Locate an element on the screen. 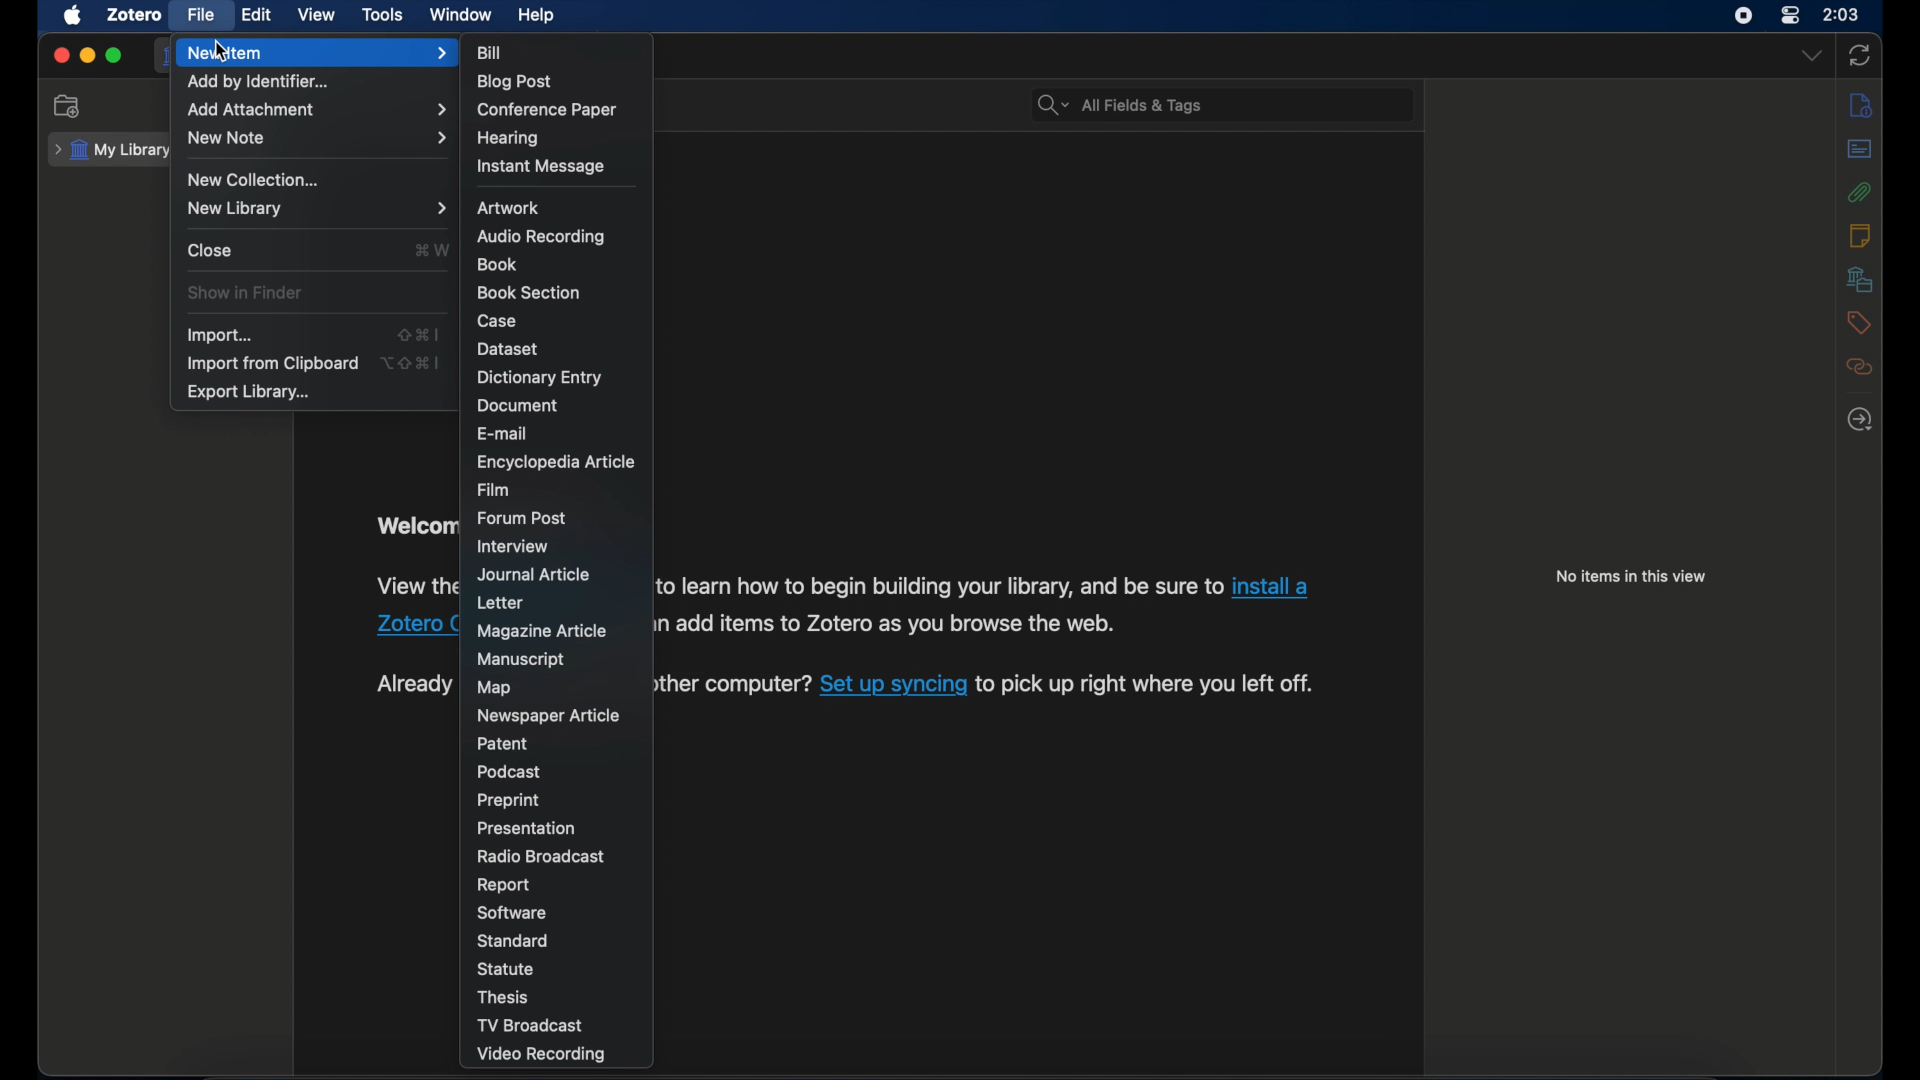 The height and width of the screenshot is (1080, 1920). new collection is located at coordinates (254, 180).